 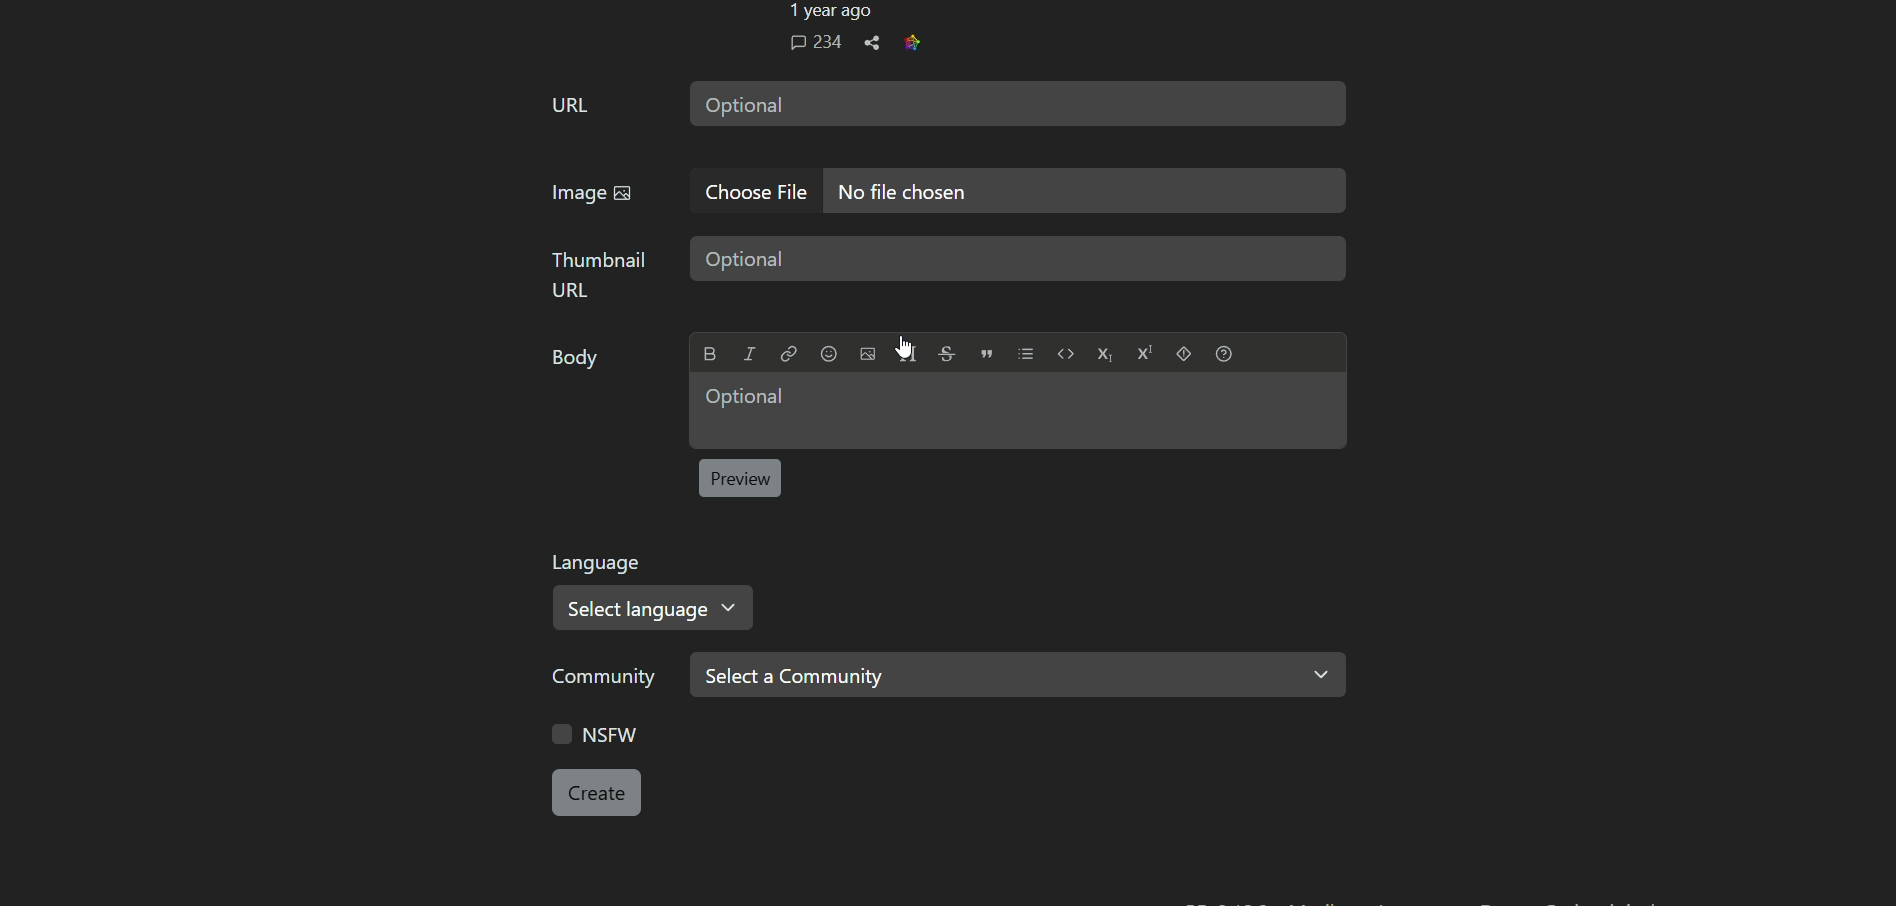 I want to click on Language, so click(x=600, y=563).